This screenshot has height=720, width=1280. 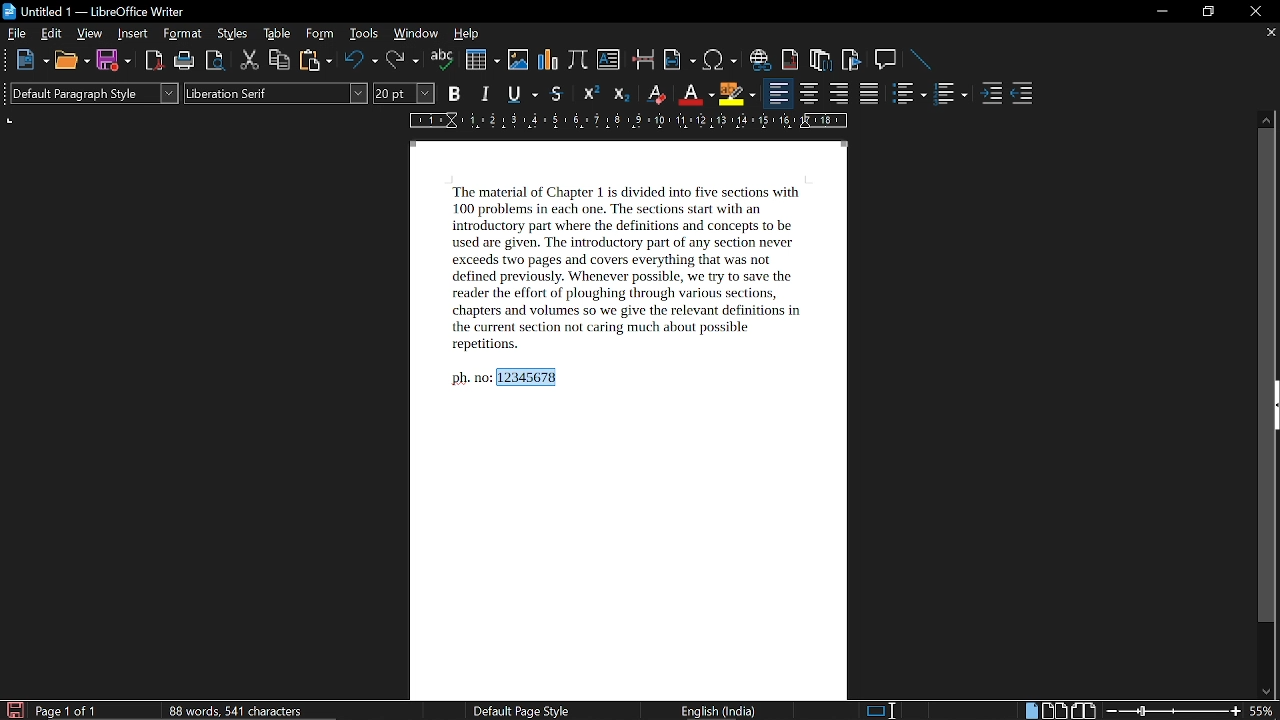 I want to click on insert bibliography, so click(x=850, y=61).